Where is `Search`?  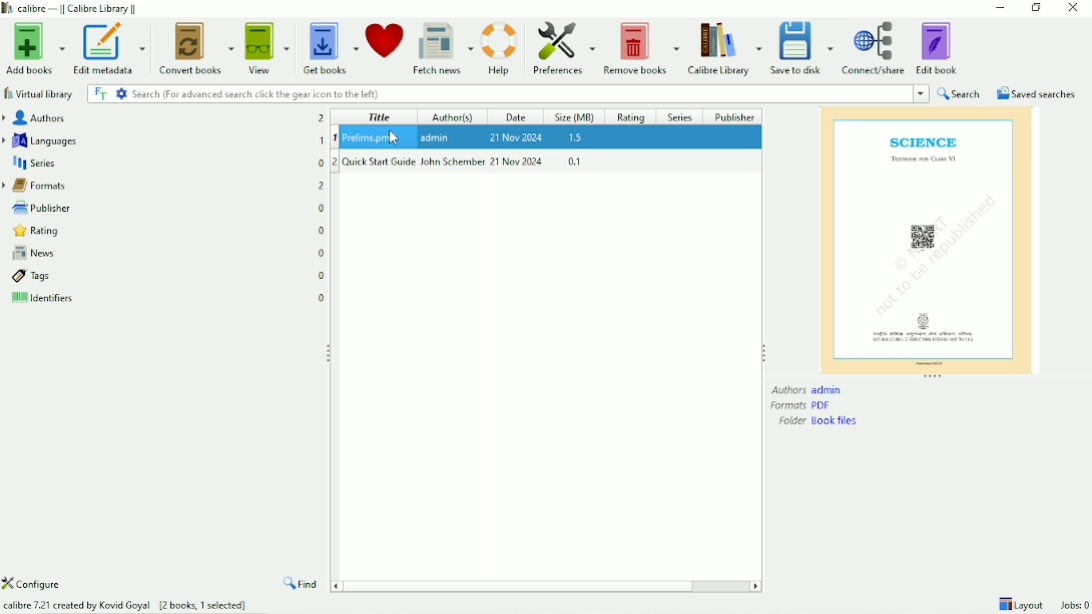 Search is located at coordinates (959, 93).